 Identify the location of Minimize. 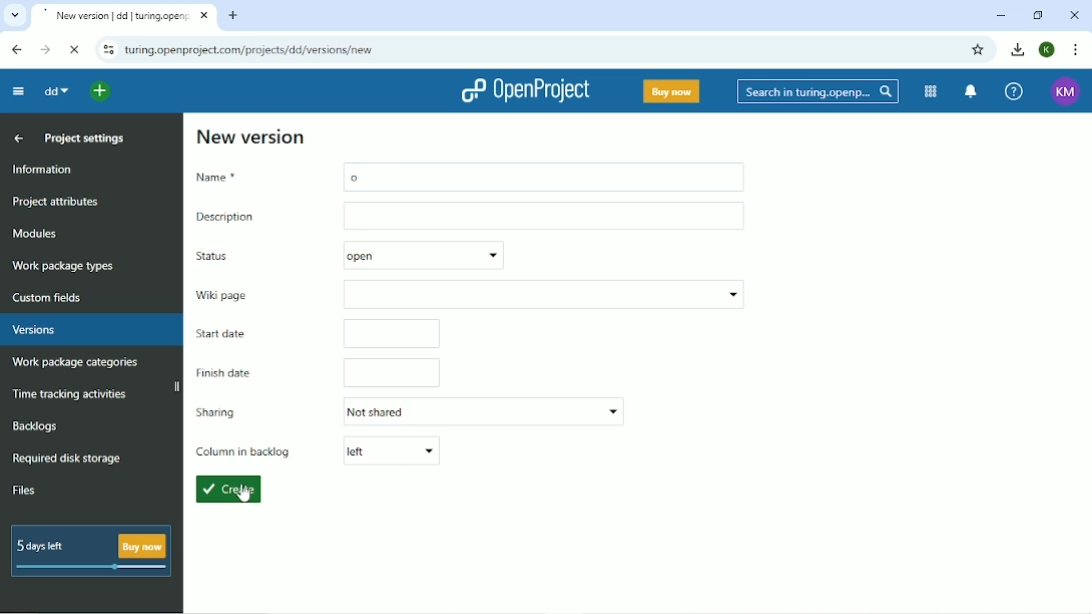
(1001, 16).